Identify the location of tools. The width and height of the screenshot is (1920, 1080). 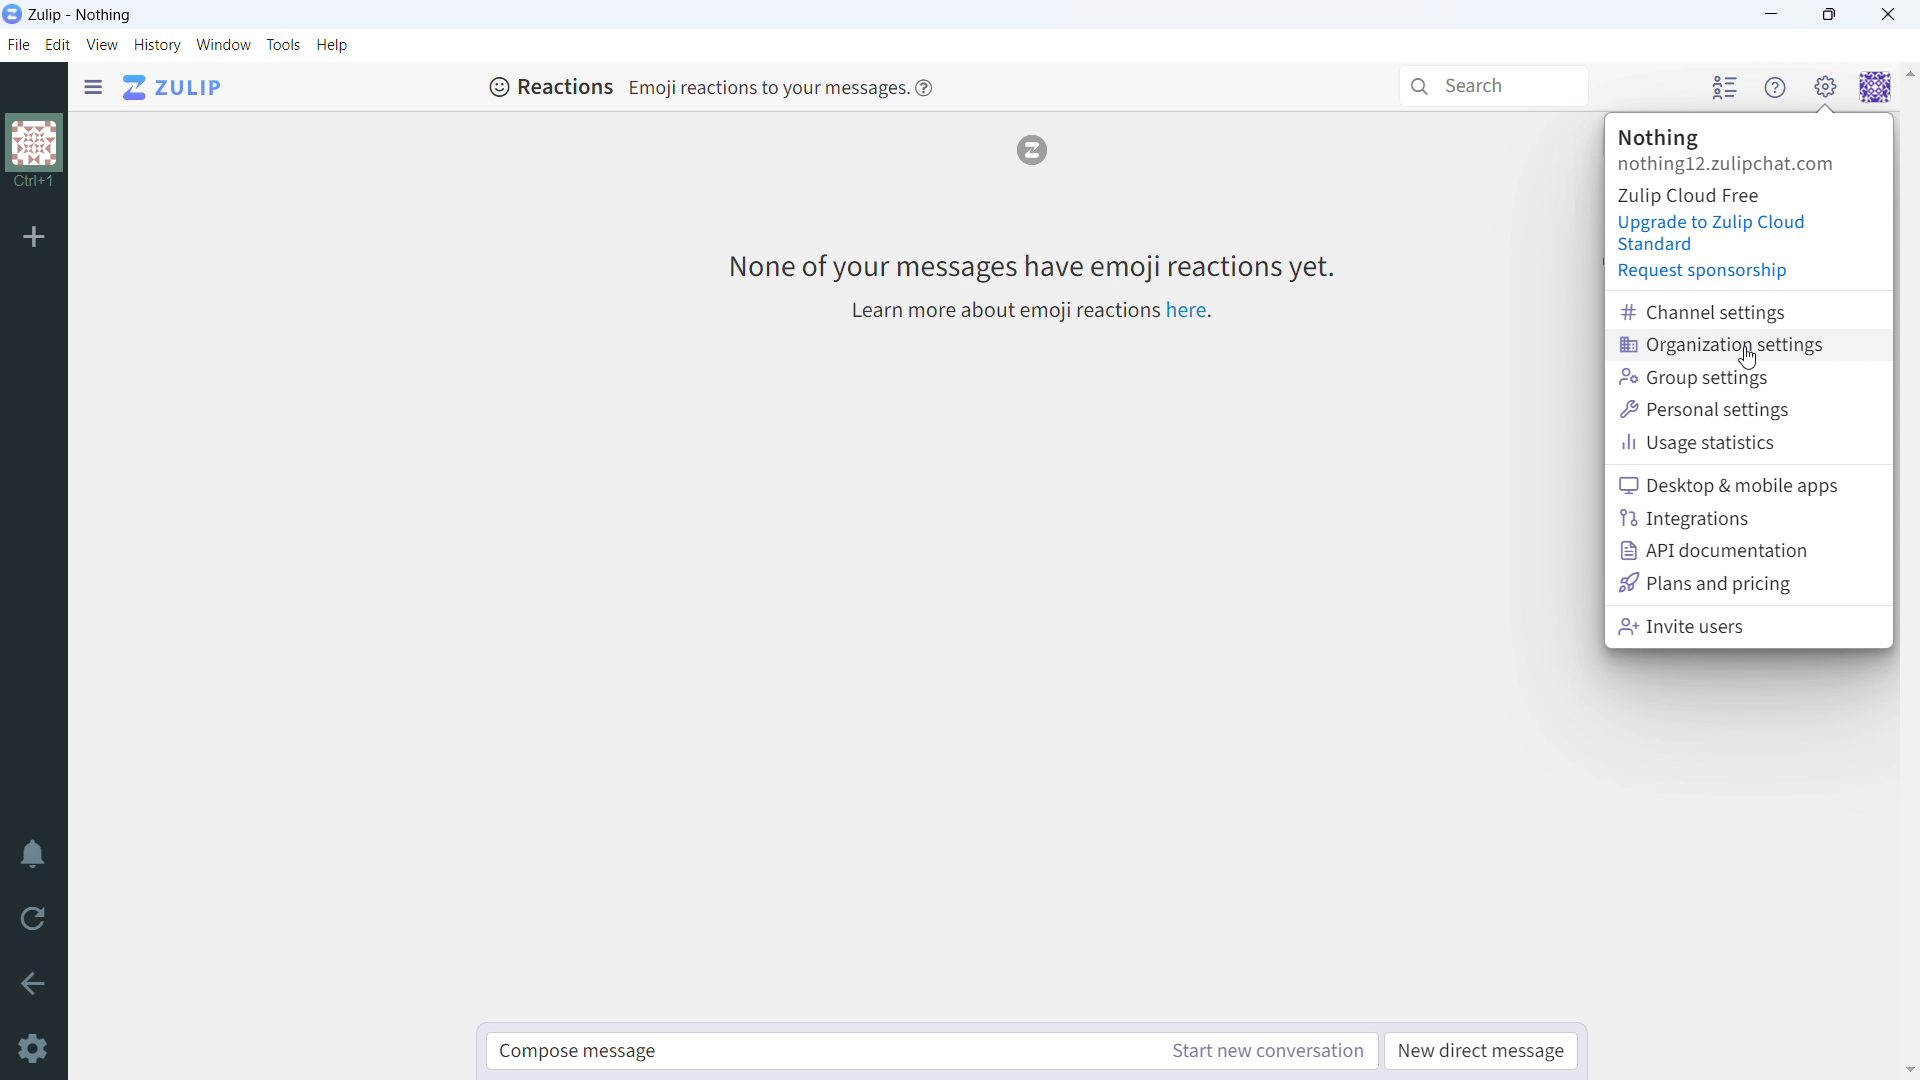
(283, 44).